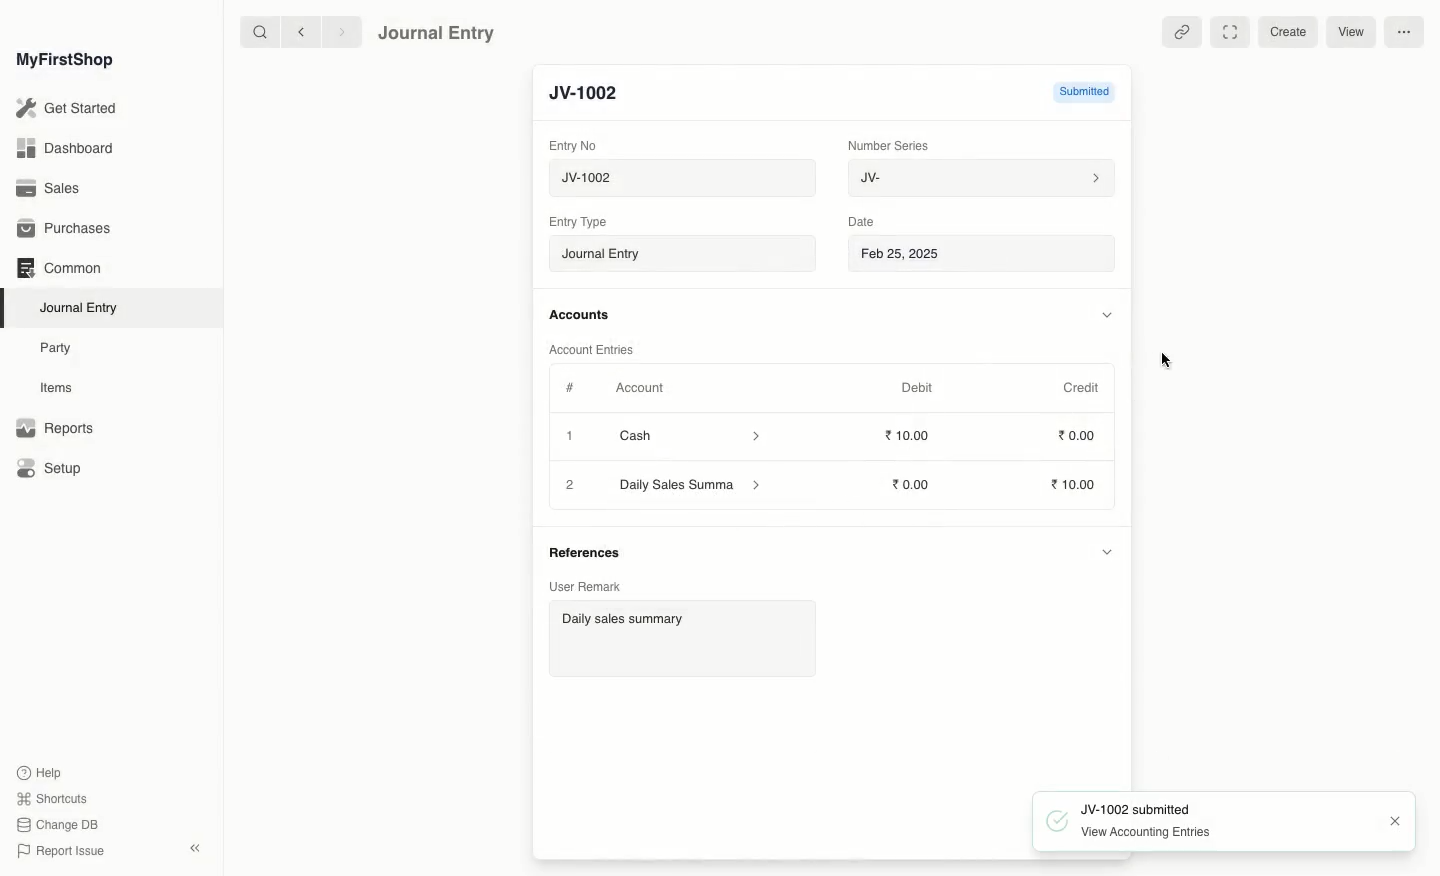 The image size is (1440, 876). I want to click on Journal Entry, so click(688, 255).